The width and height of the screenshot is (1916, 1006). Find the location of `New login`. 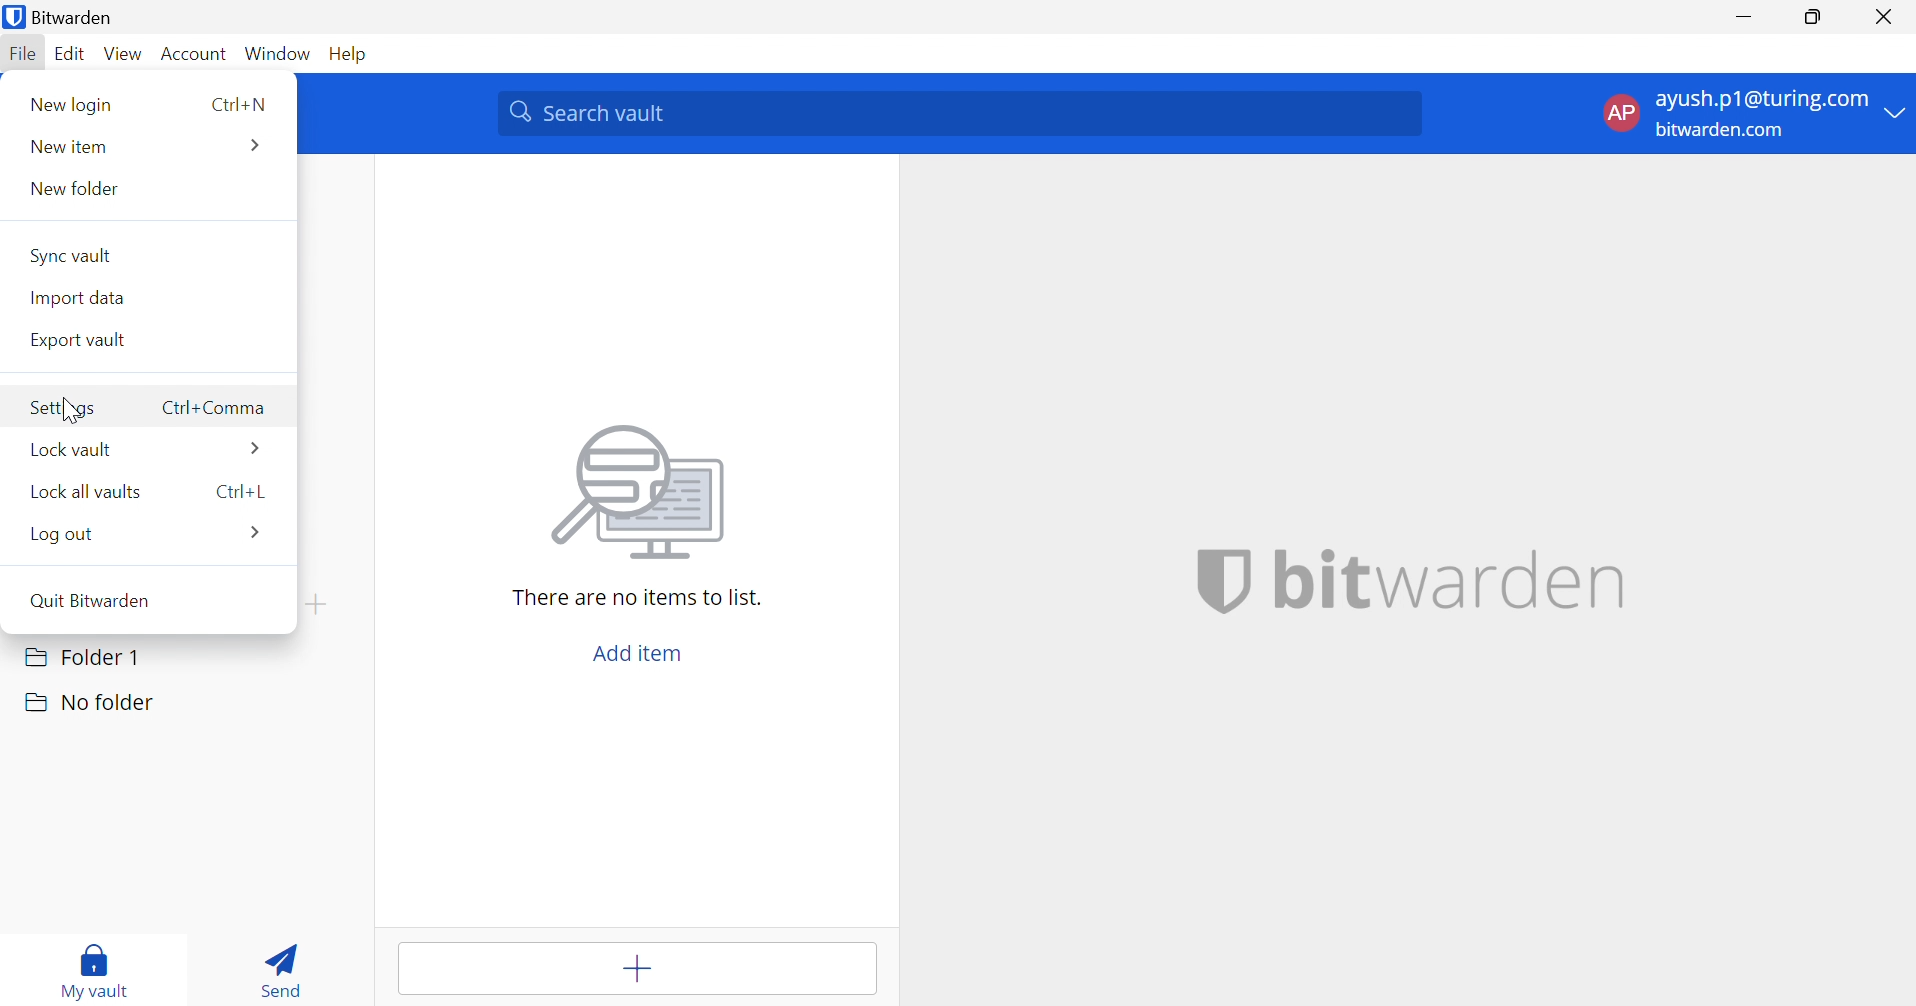

New login is located at coordinates (71, 104).